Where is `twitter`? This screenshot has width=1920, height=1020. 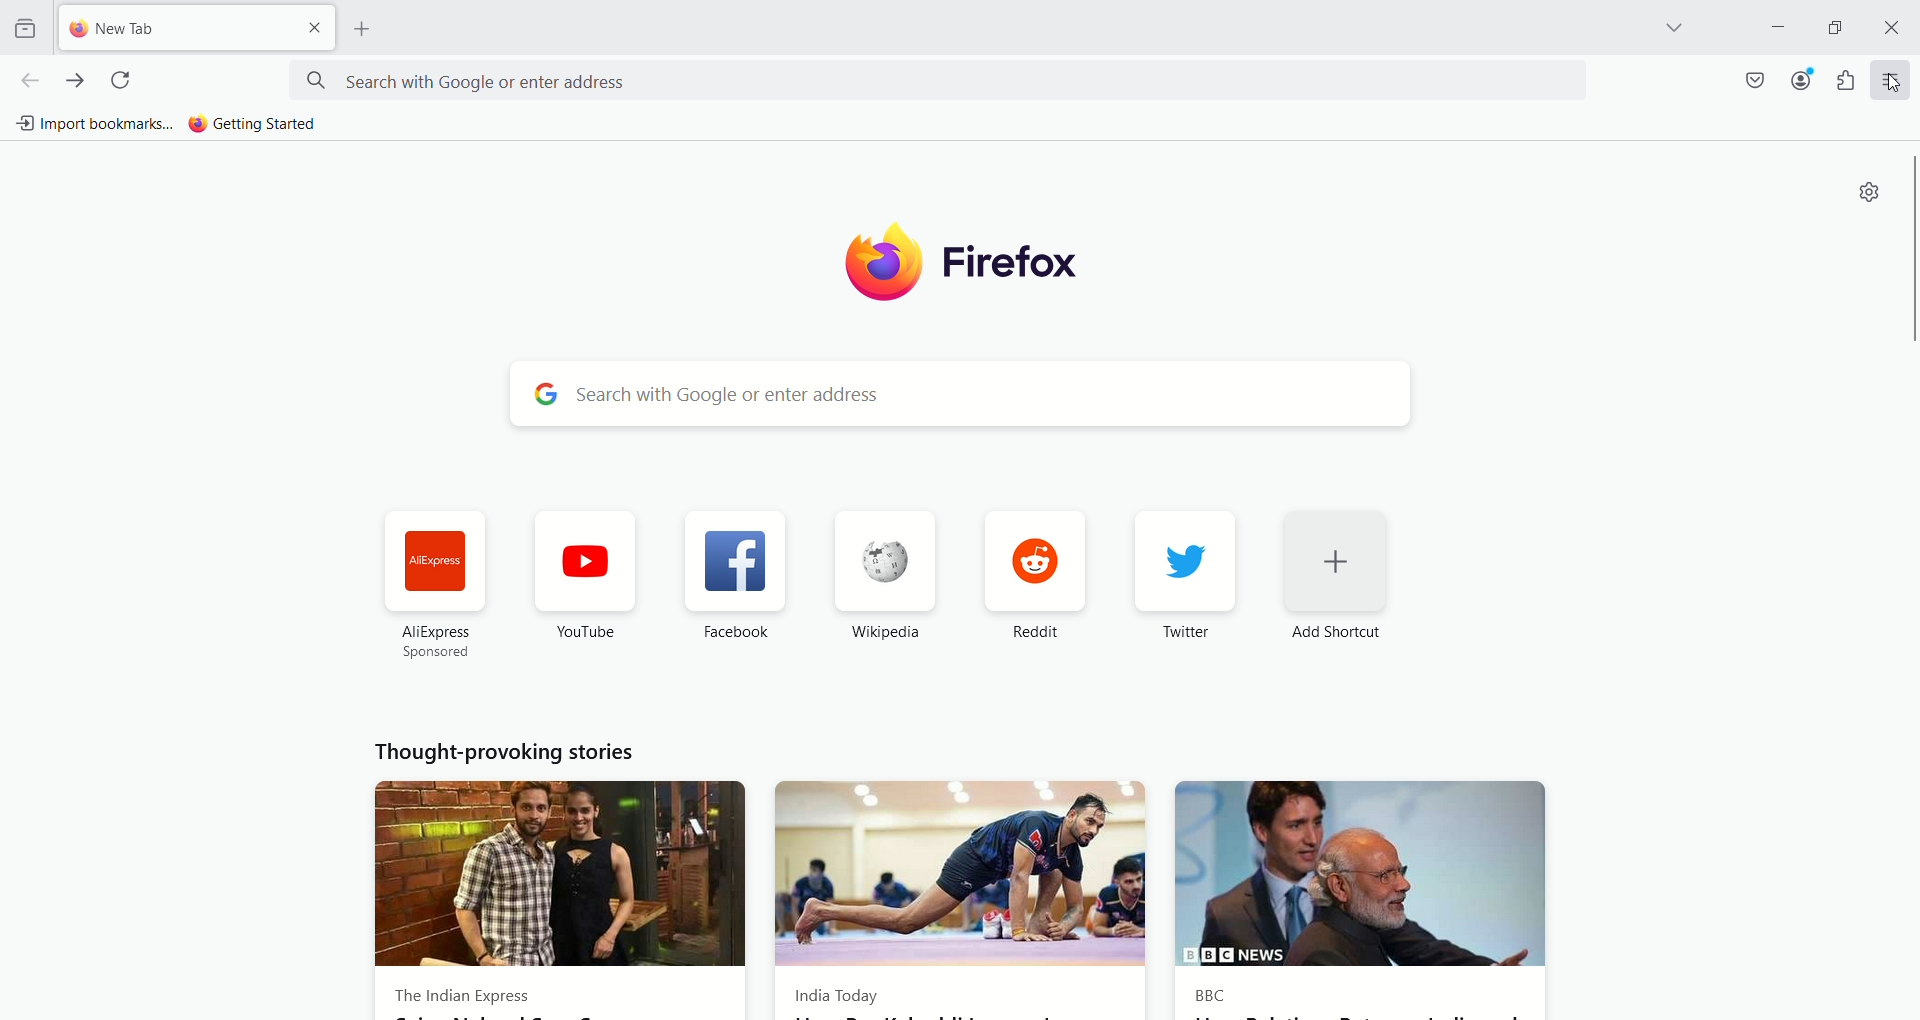 twitter is located at coordinates (1190, 577).